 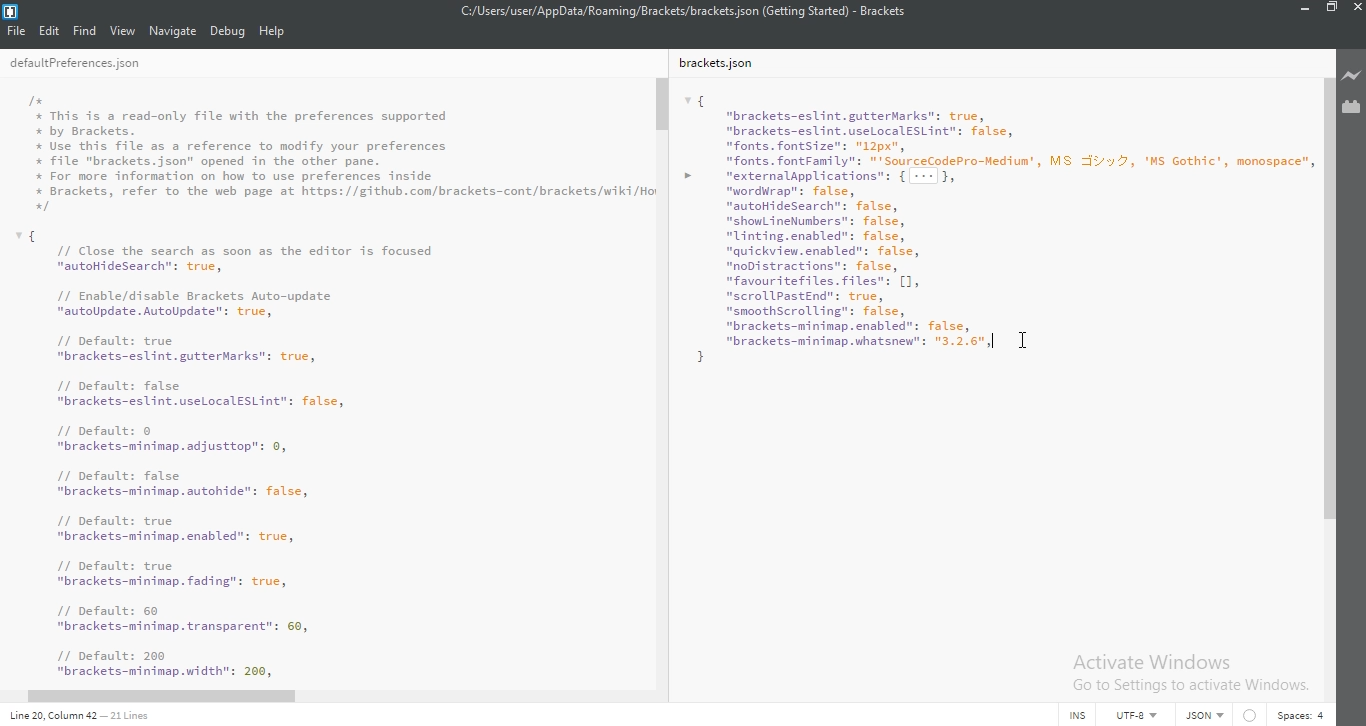 I want to click on close, so click(x=1356, y=12).